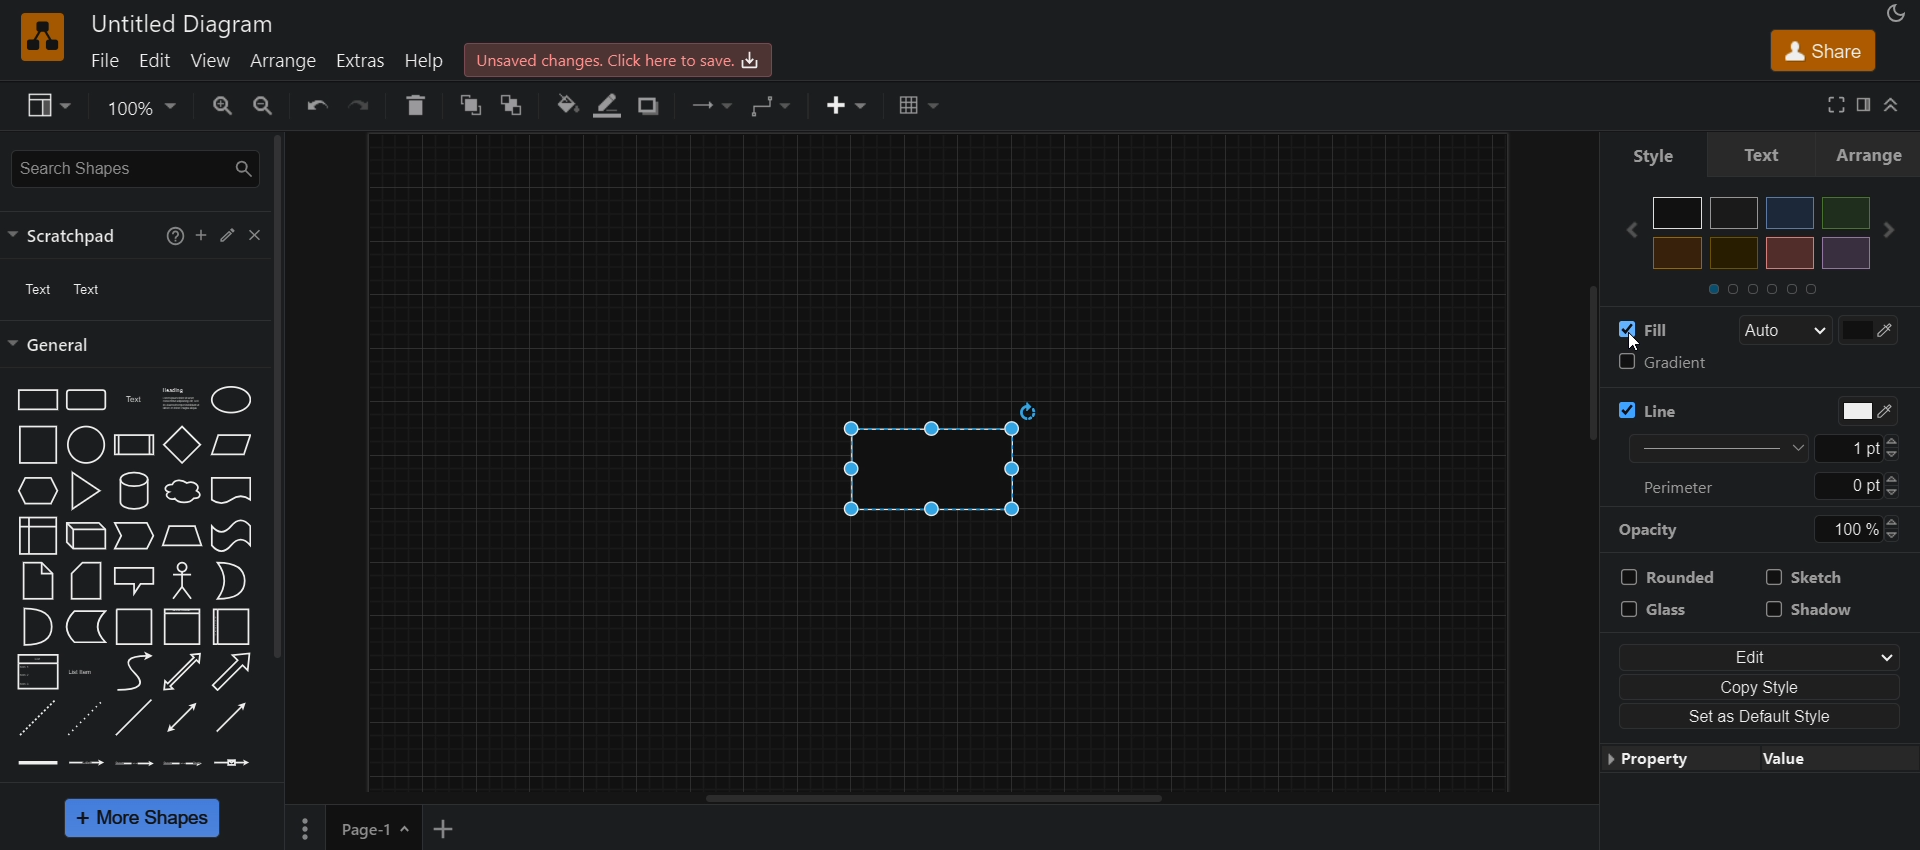  What do you see at coordinates (140, 817) in the screenshot?
I see `more shapes` at bounding box center [140, 817].